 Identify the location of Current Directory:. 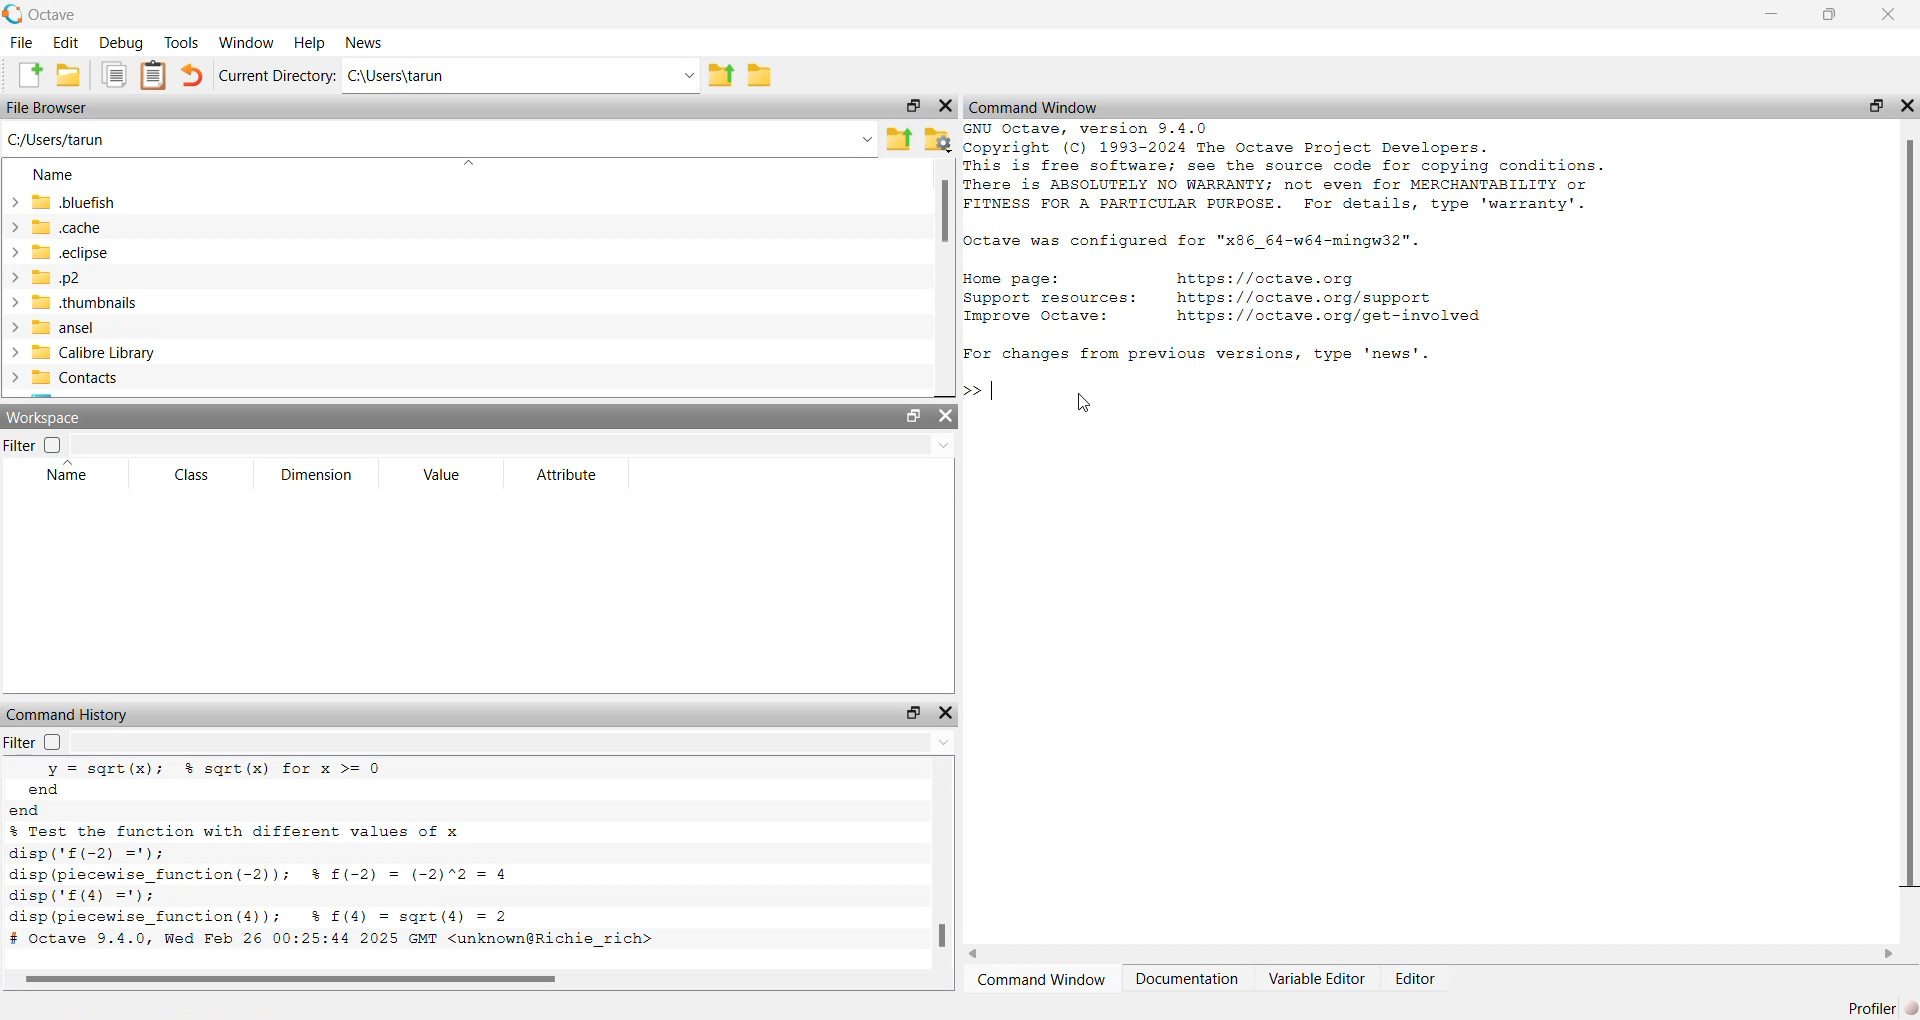
(275, 76).